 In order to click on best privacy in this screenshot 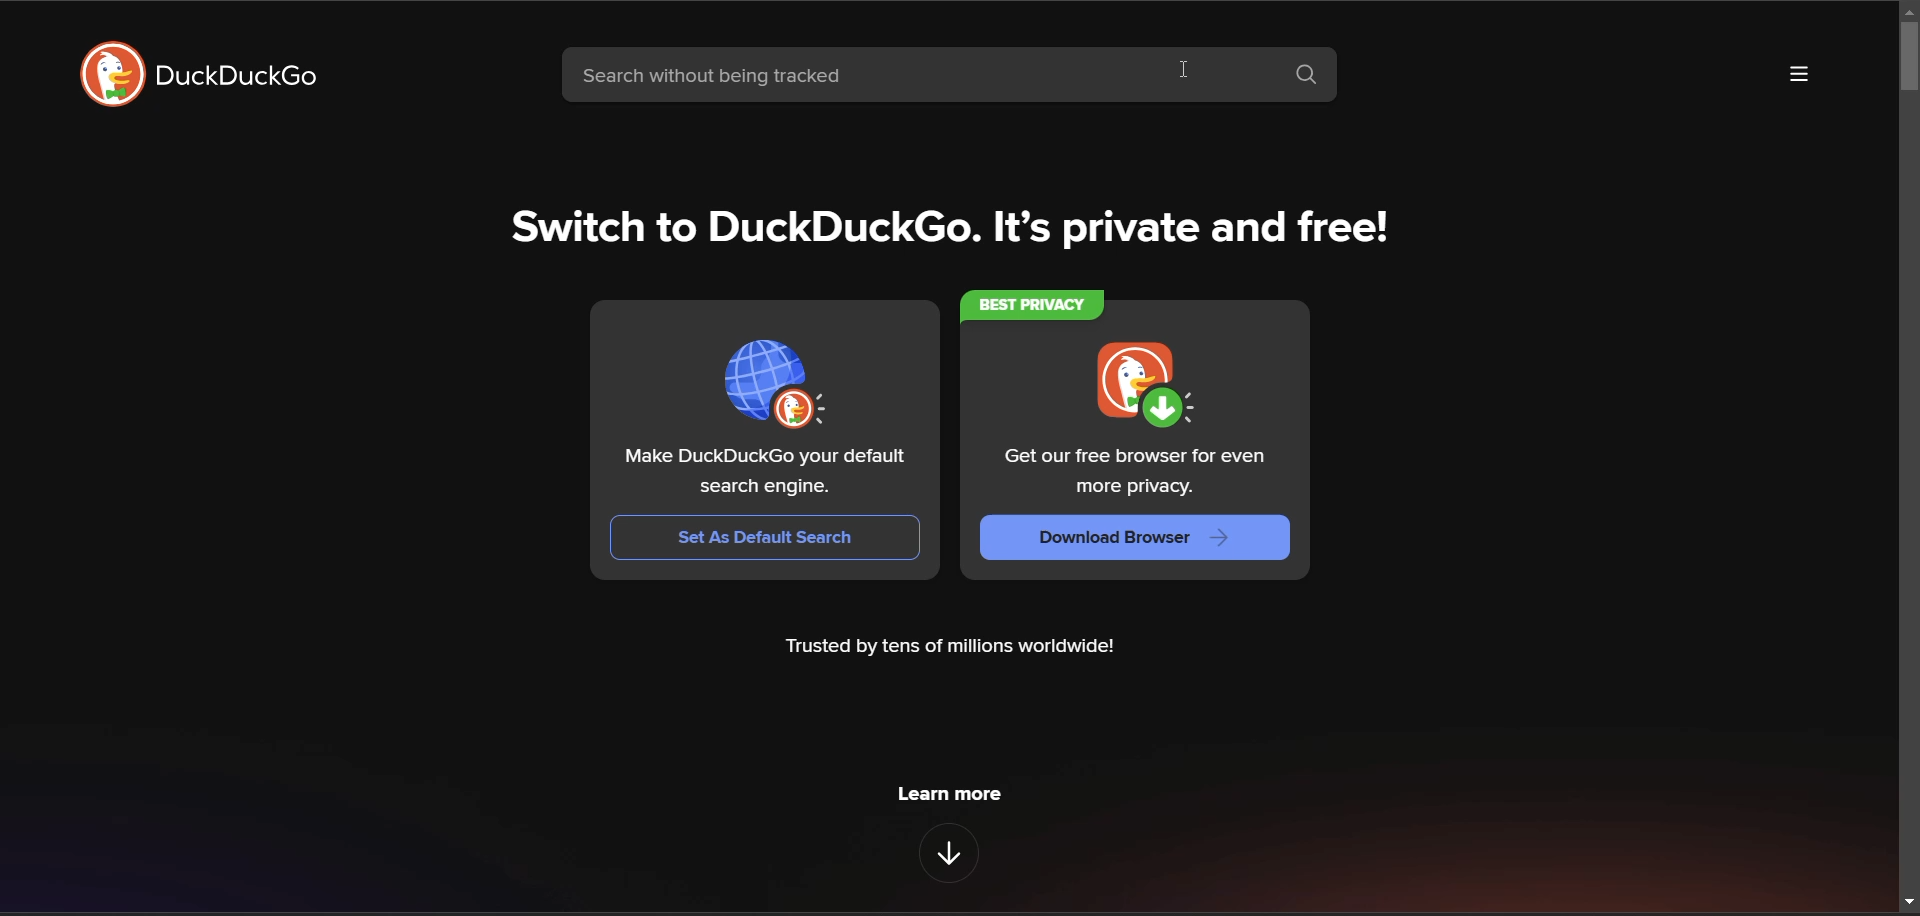, I will do `click(1027, 306)`.